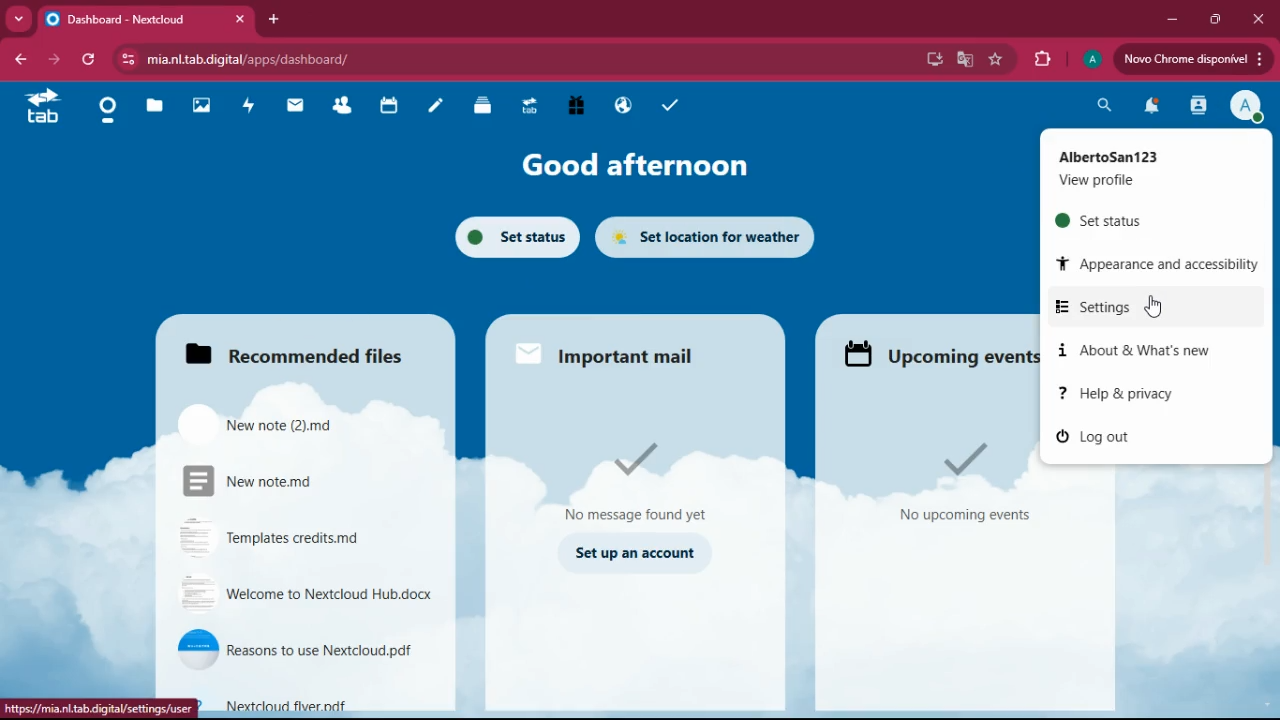 The height and width of the screenshot is (720, 1280). Describe the element at coordinates (1041, 60) in the screenshot. I see `extensions` at that location.